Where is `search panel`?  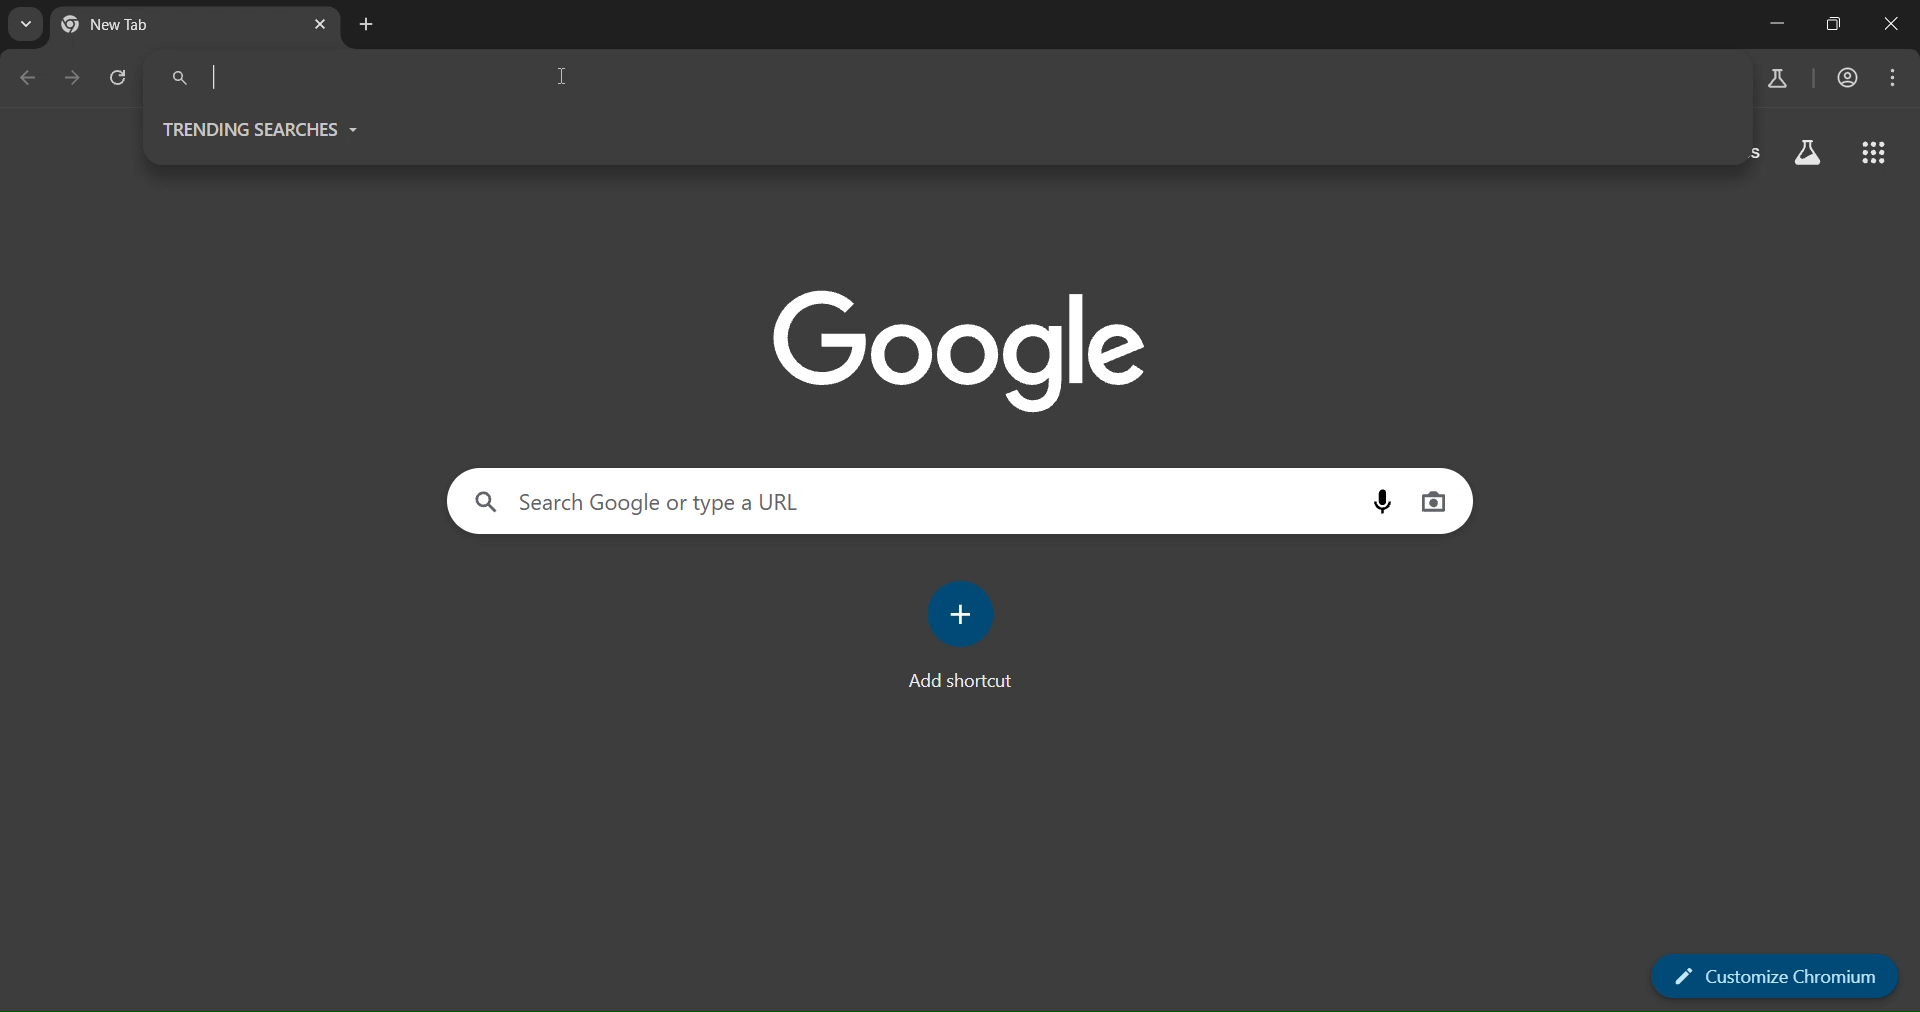 search panel is located at coordinates (695, 502).